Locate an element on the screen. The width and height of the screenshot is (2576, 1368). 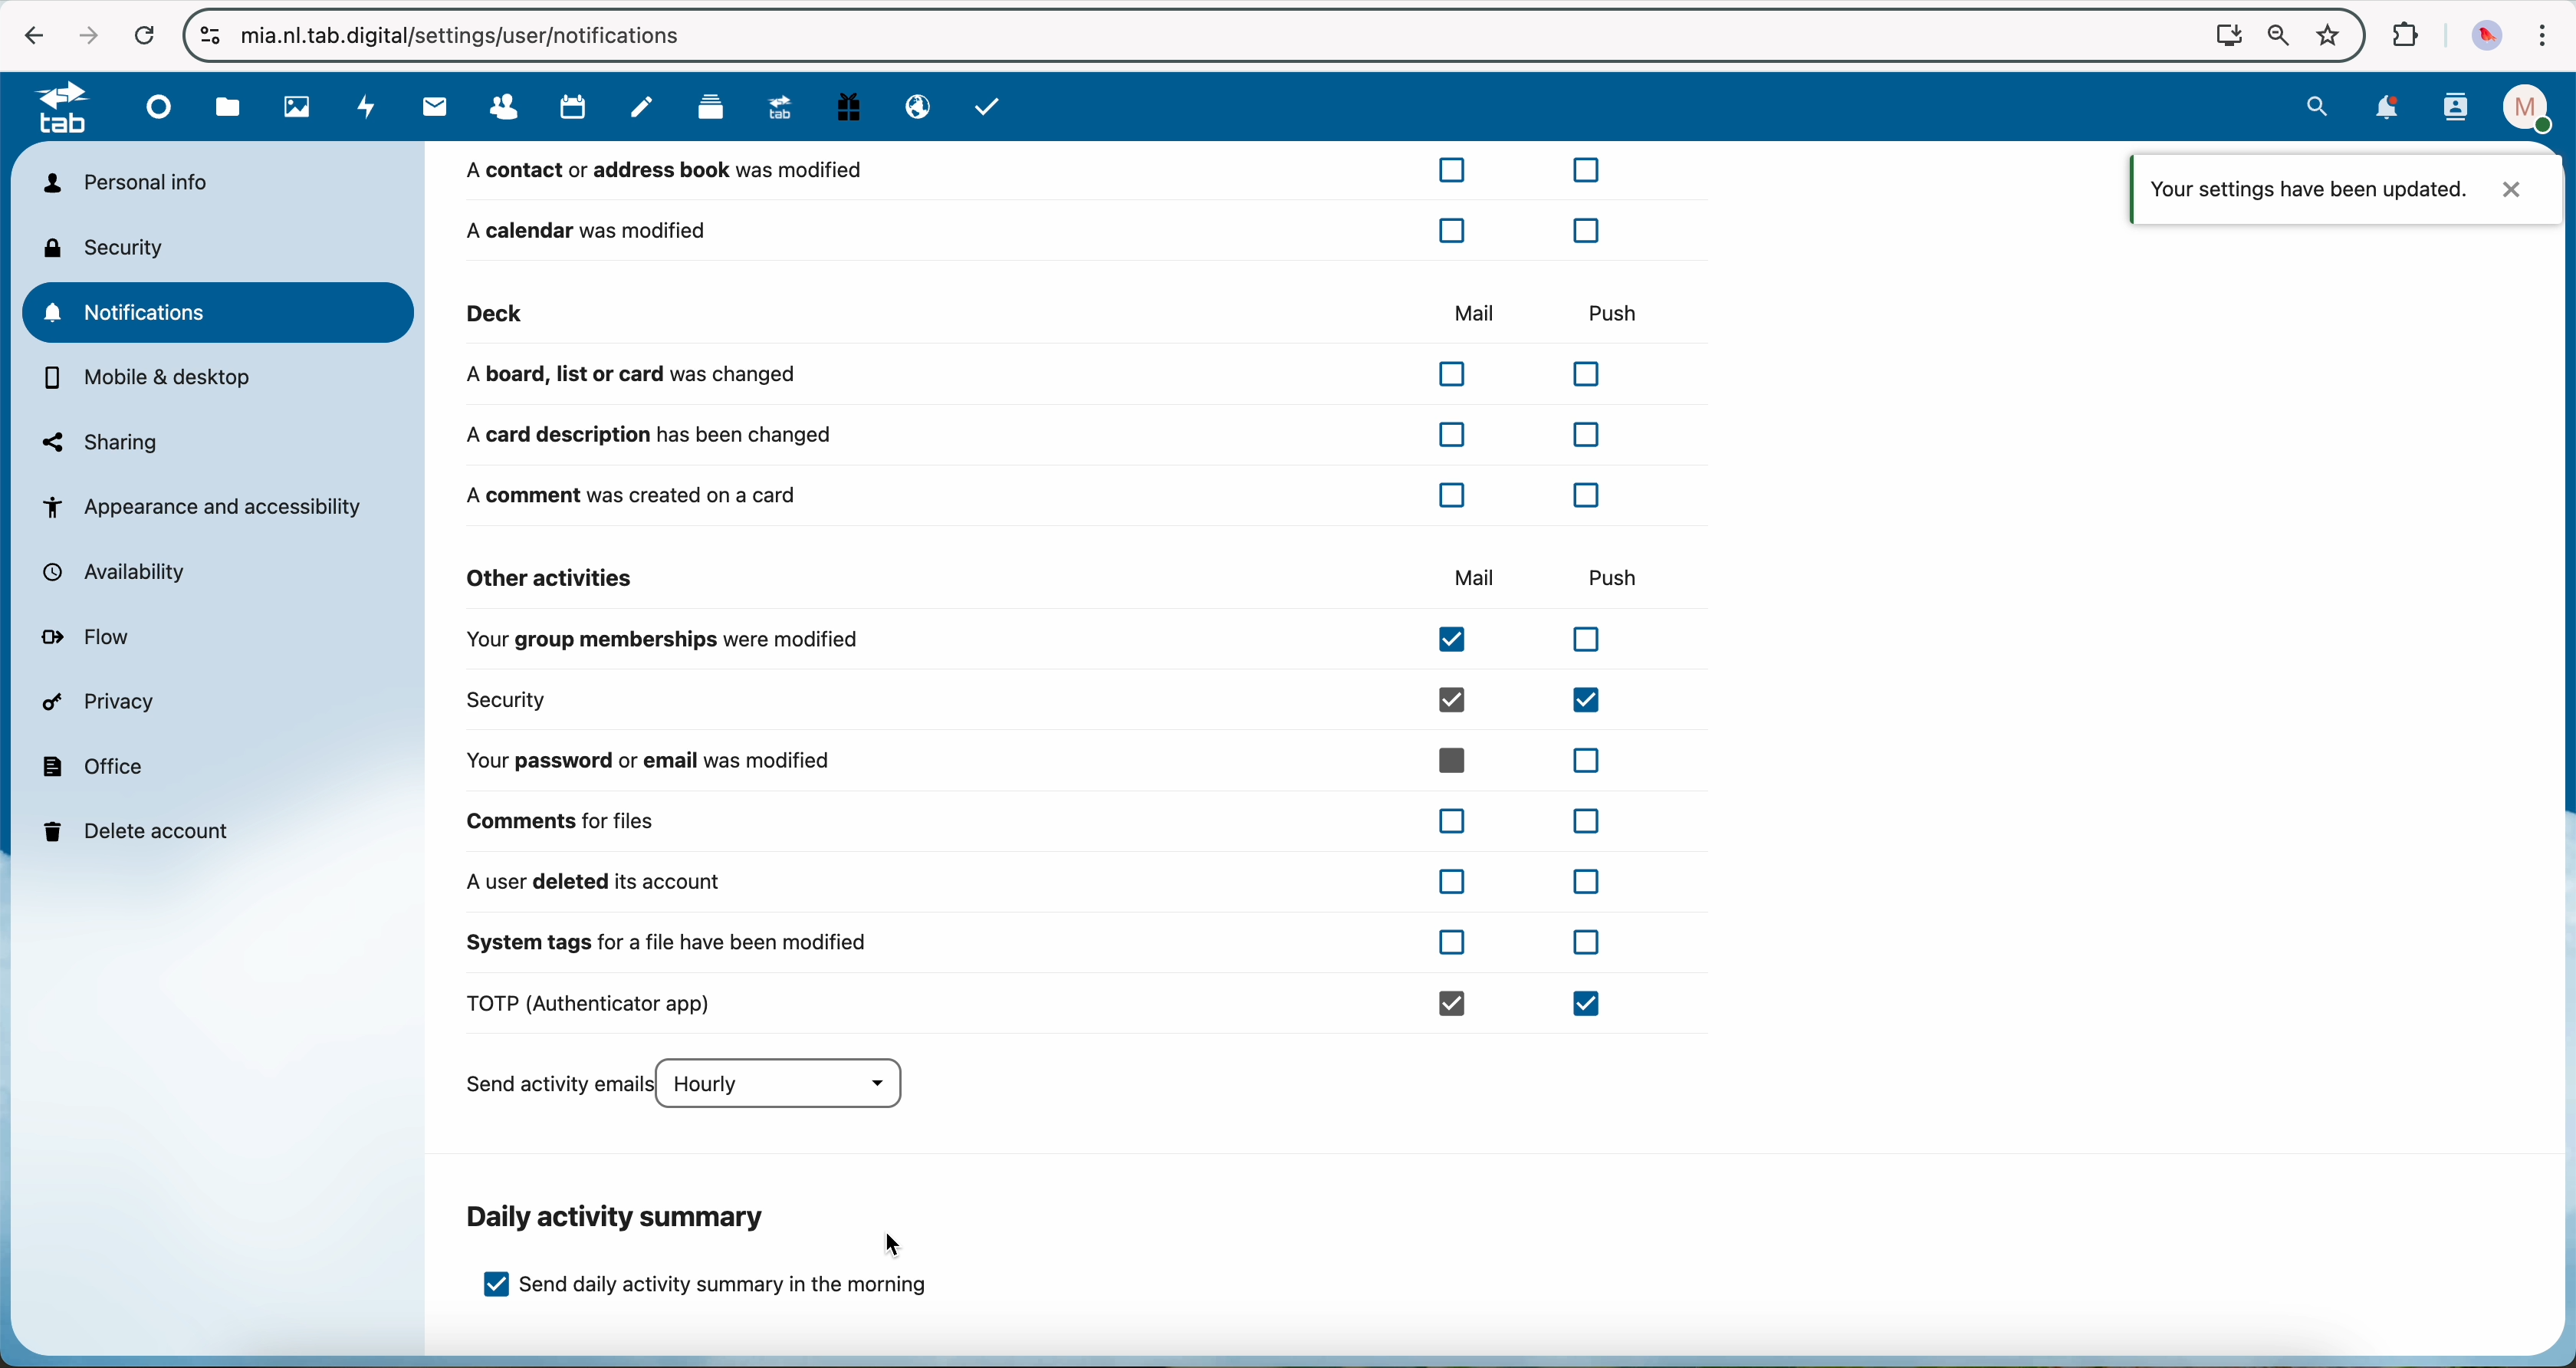
notifications is located at coordinates (2389, 108).